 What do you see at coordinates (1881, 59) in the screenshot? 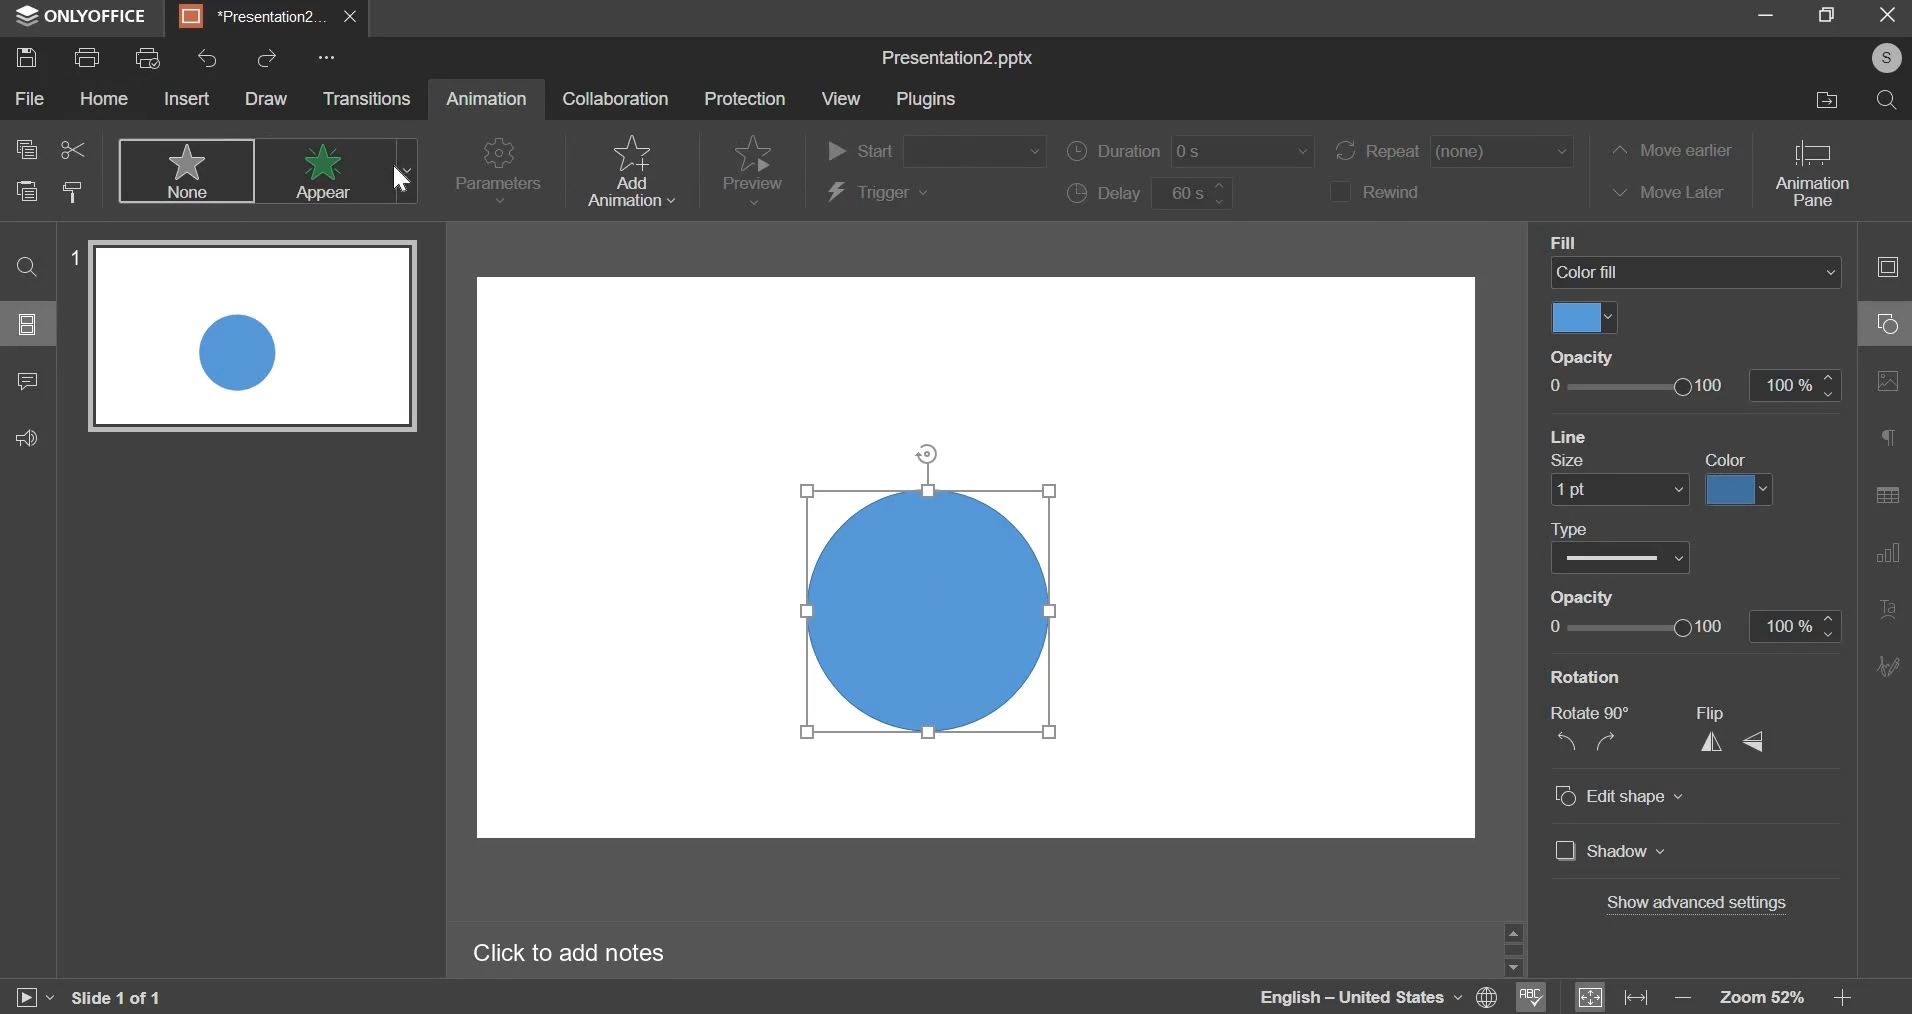
I see `©` at bounding box center [1881, 59].